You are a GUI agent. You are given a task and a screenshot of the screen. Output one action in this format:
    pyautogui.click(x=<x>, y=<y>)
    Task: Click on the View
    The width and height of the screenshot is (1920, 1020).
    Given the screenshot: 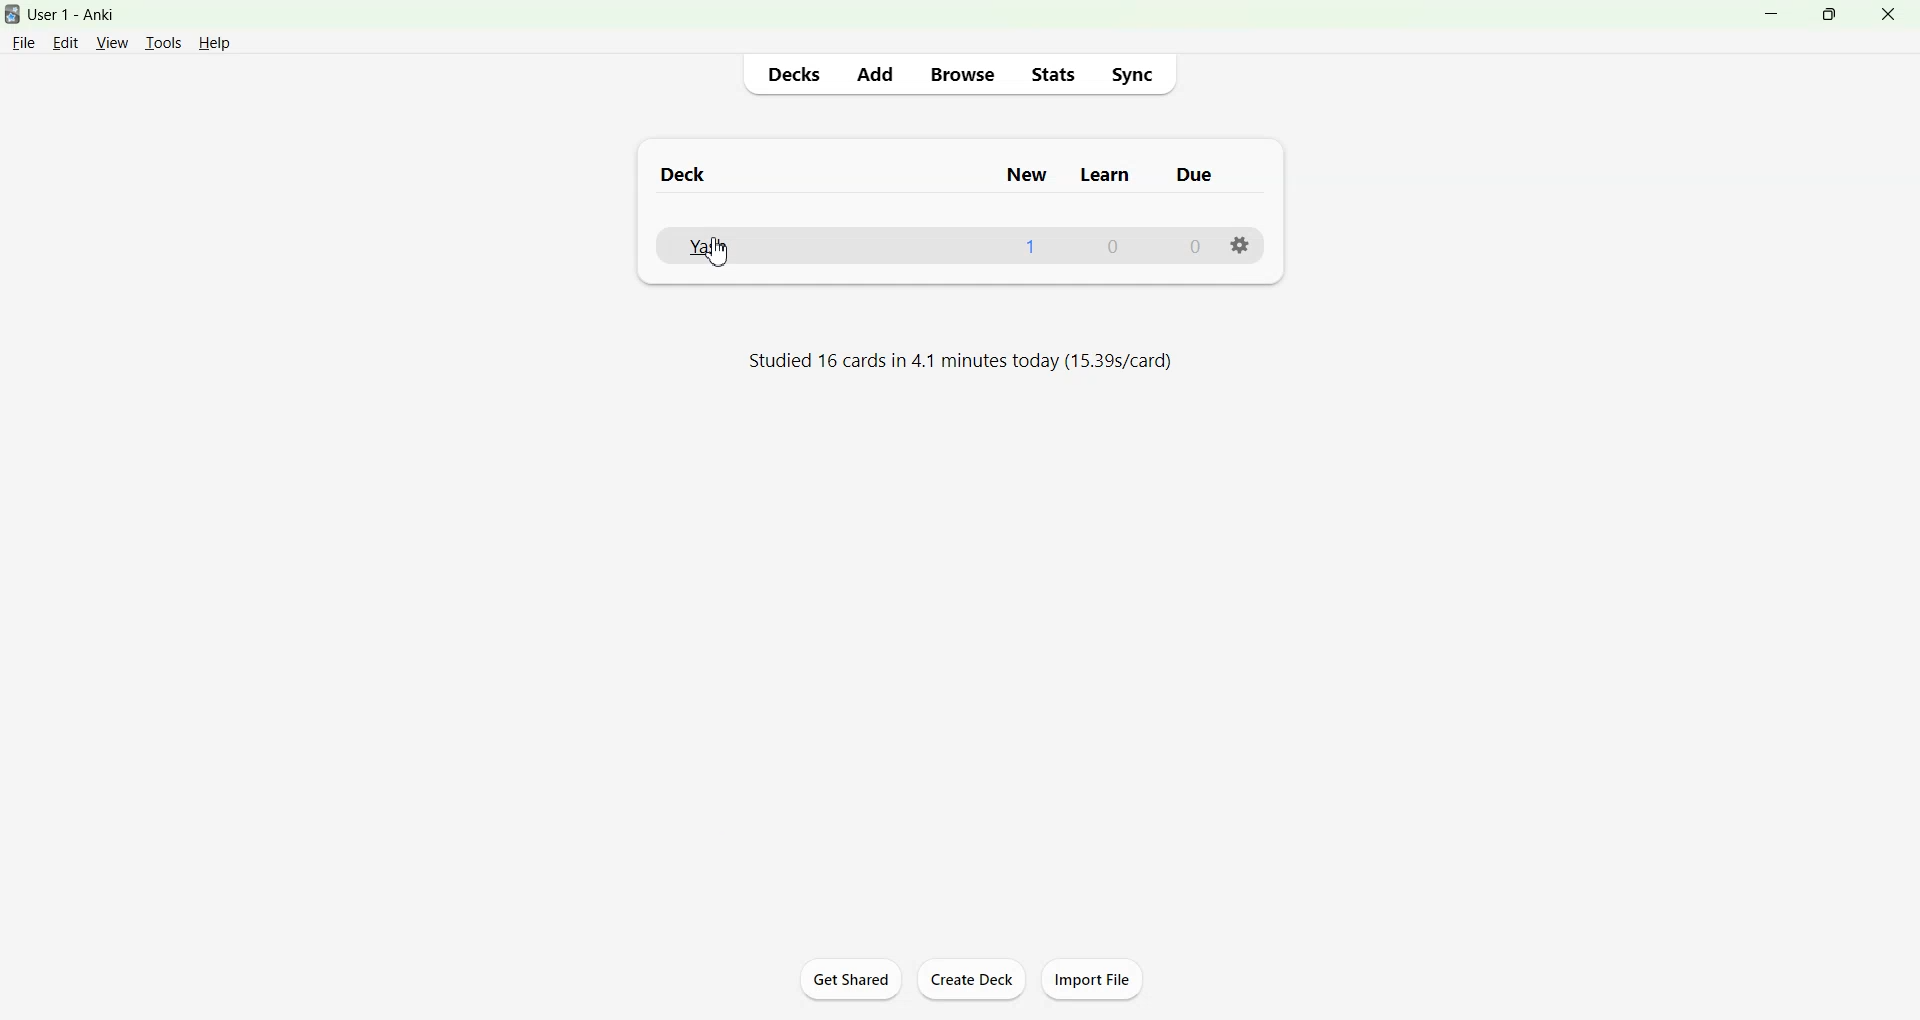 What is the action you would take?
    pyautogui.click(x=112, y=42)
    